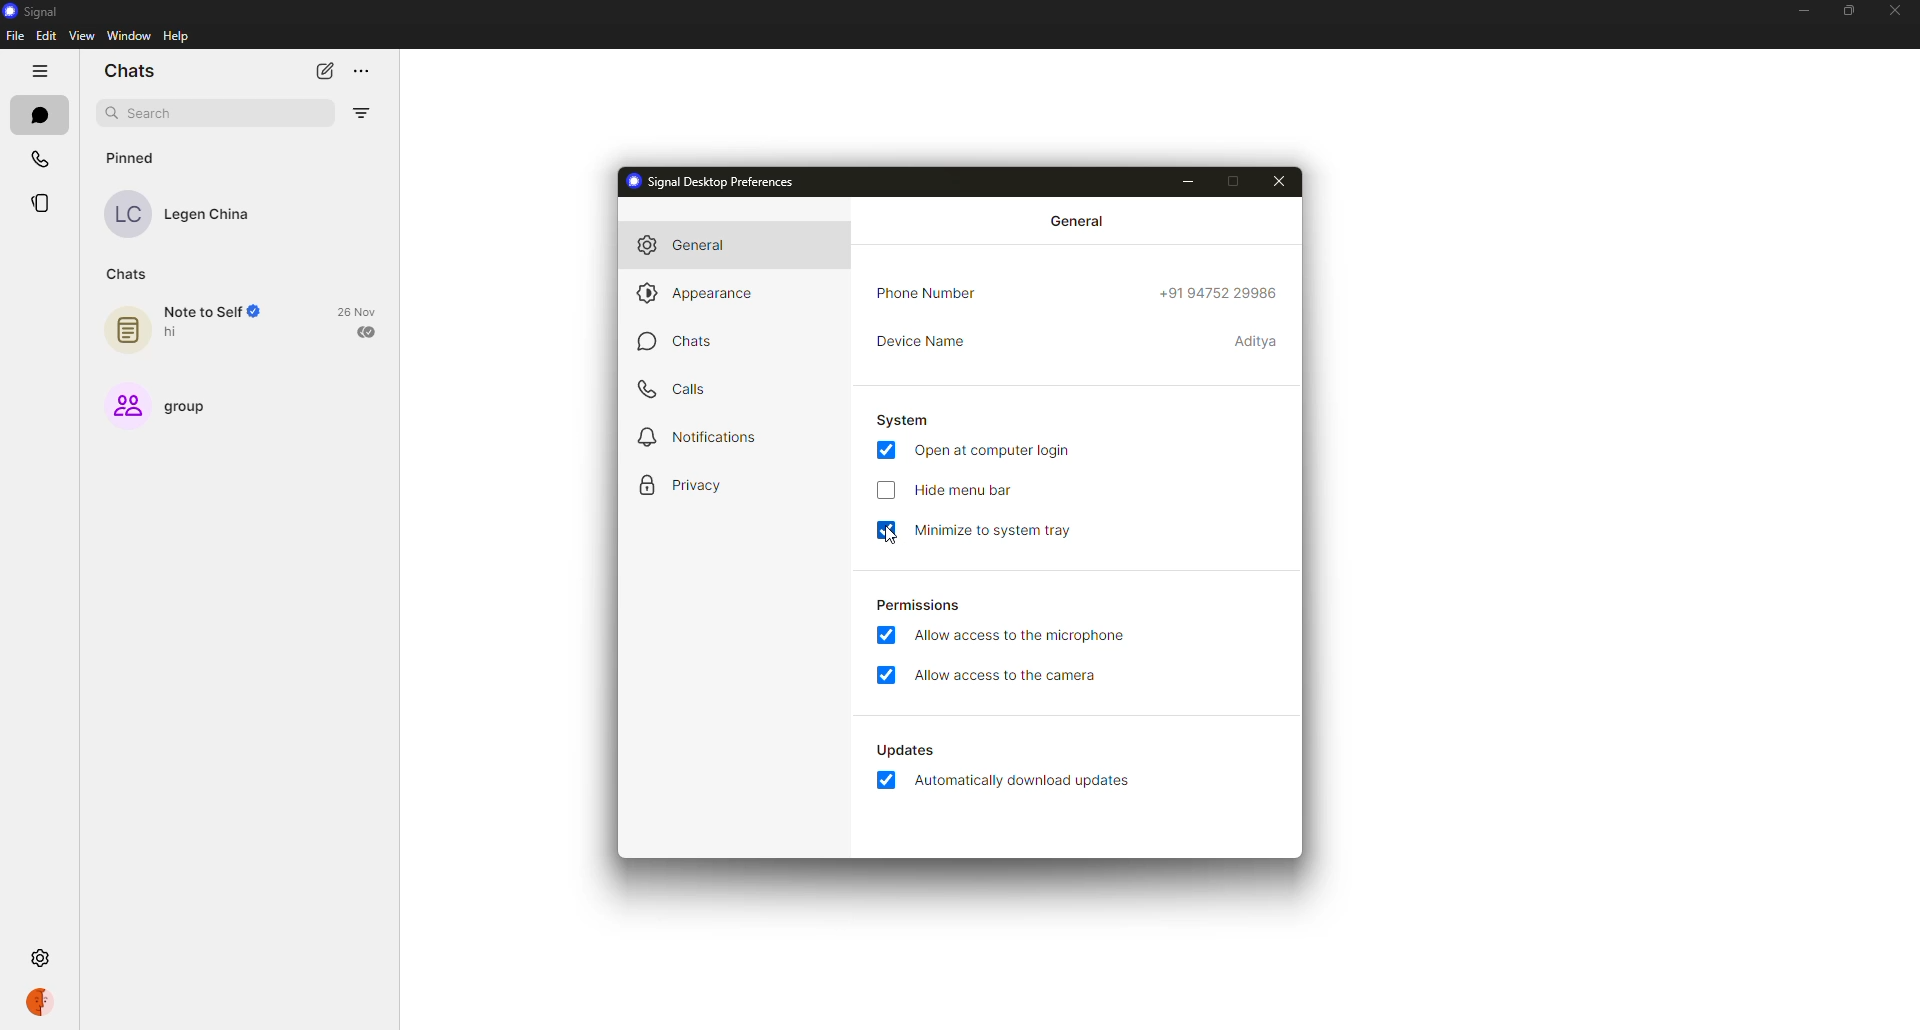 Image resolution: width=1920 pixels, height=1030 pixels. I want to click on general, so click(696, 246).